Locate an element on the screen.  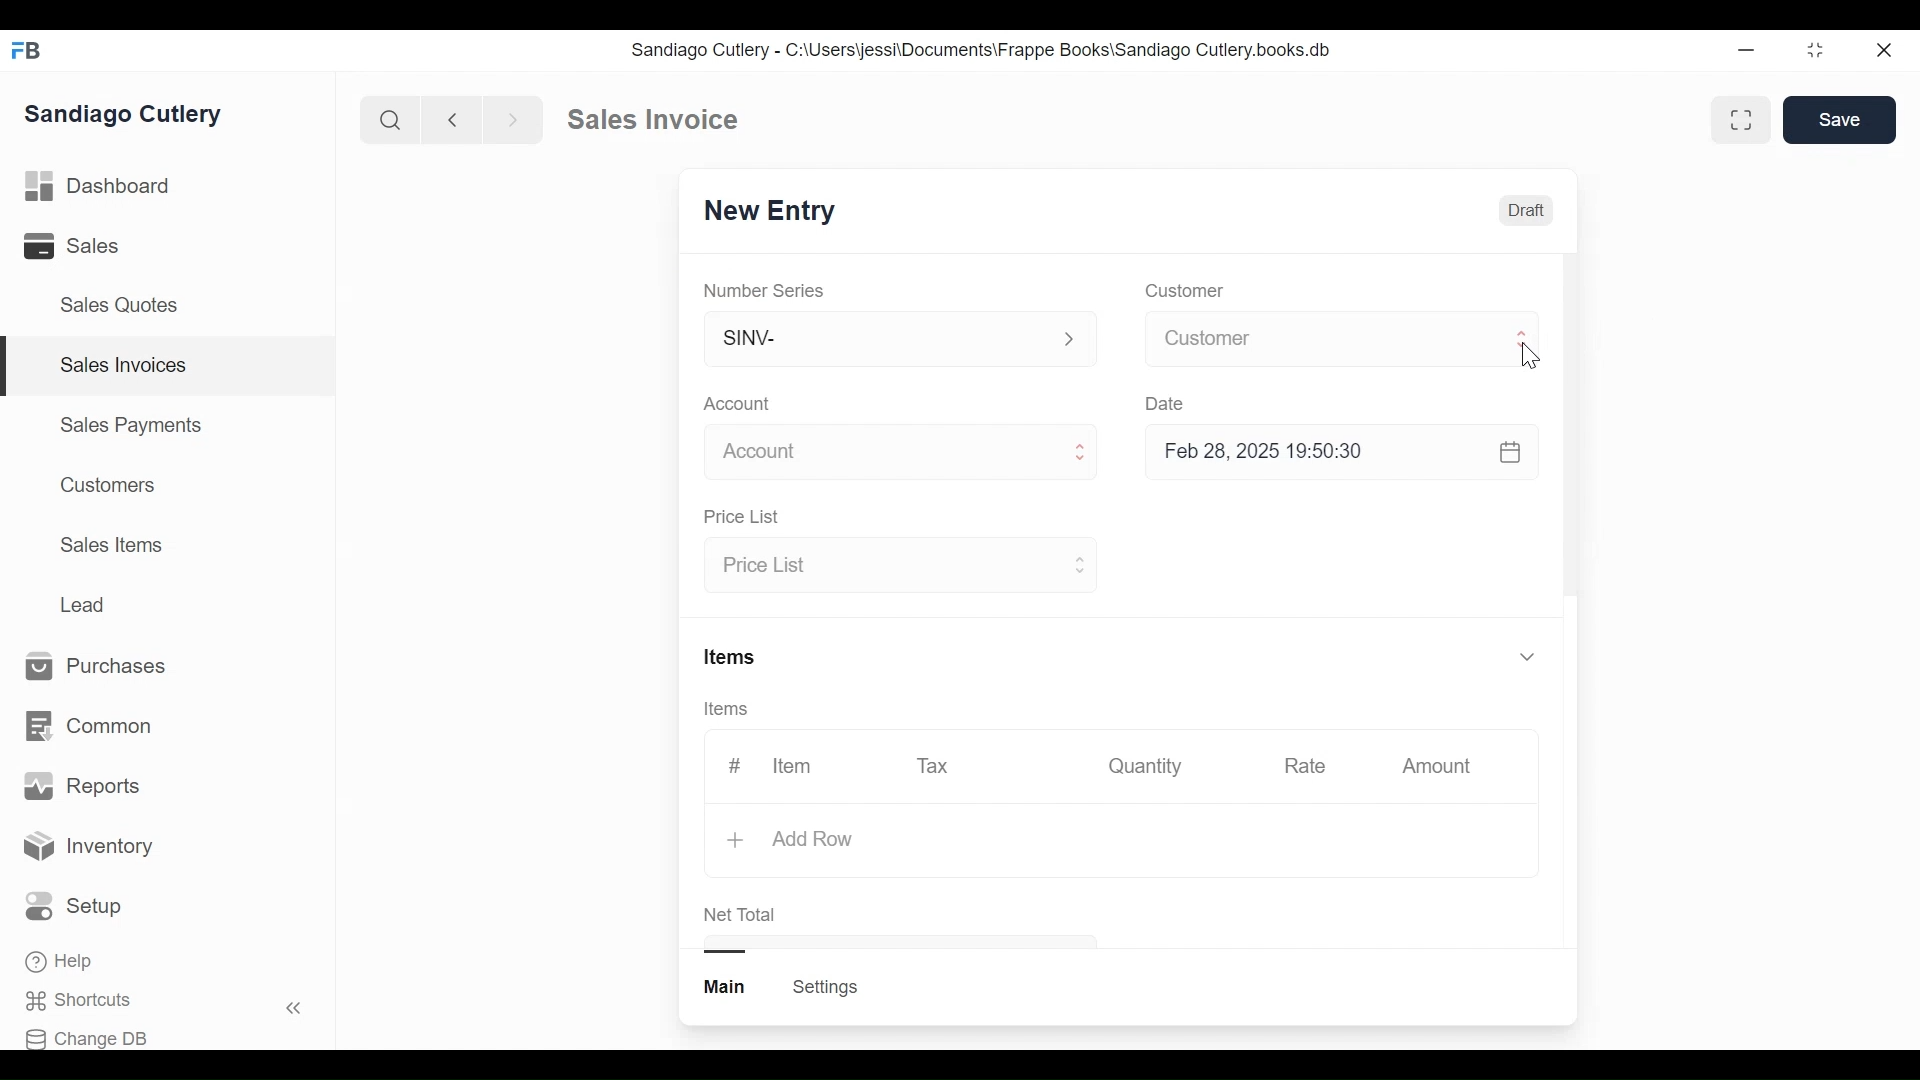
Price List is located at coordinates (897, 567).